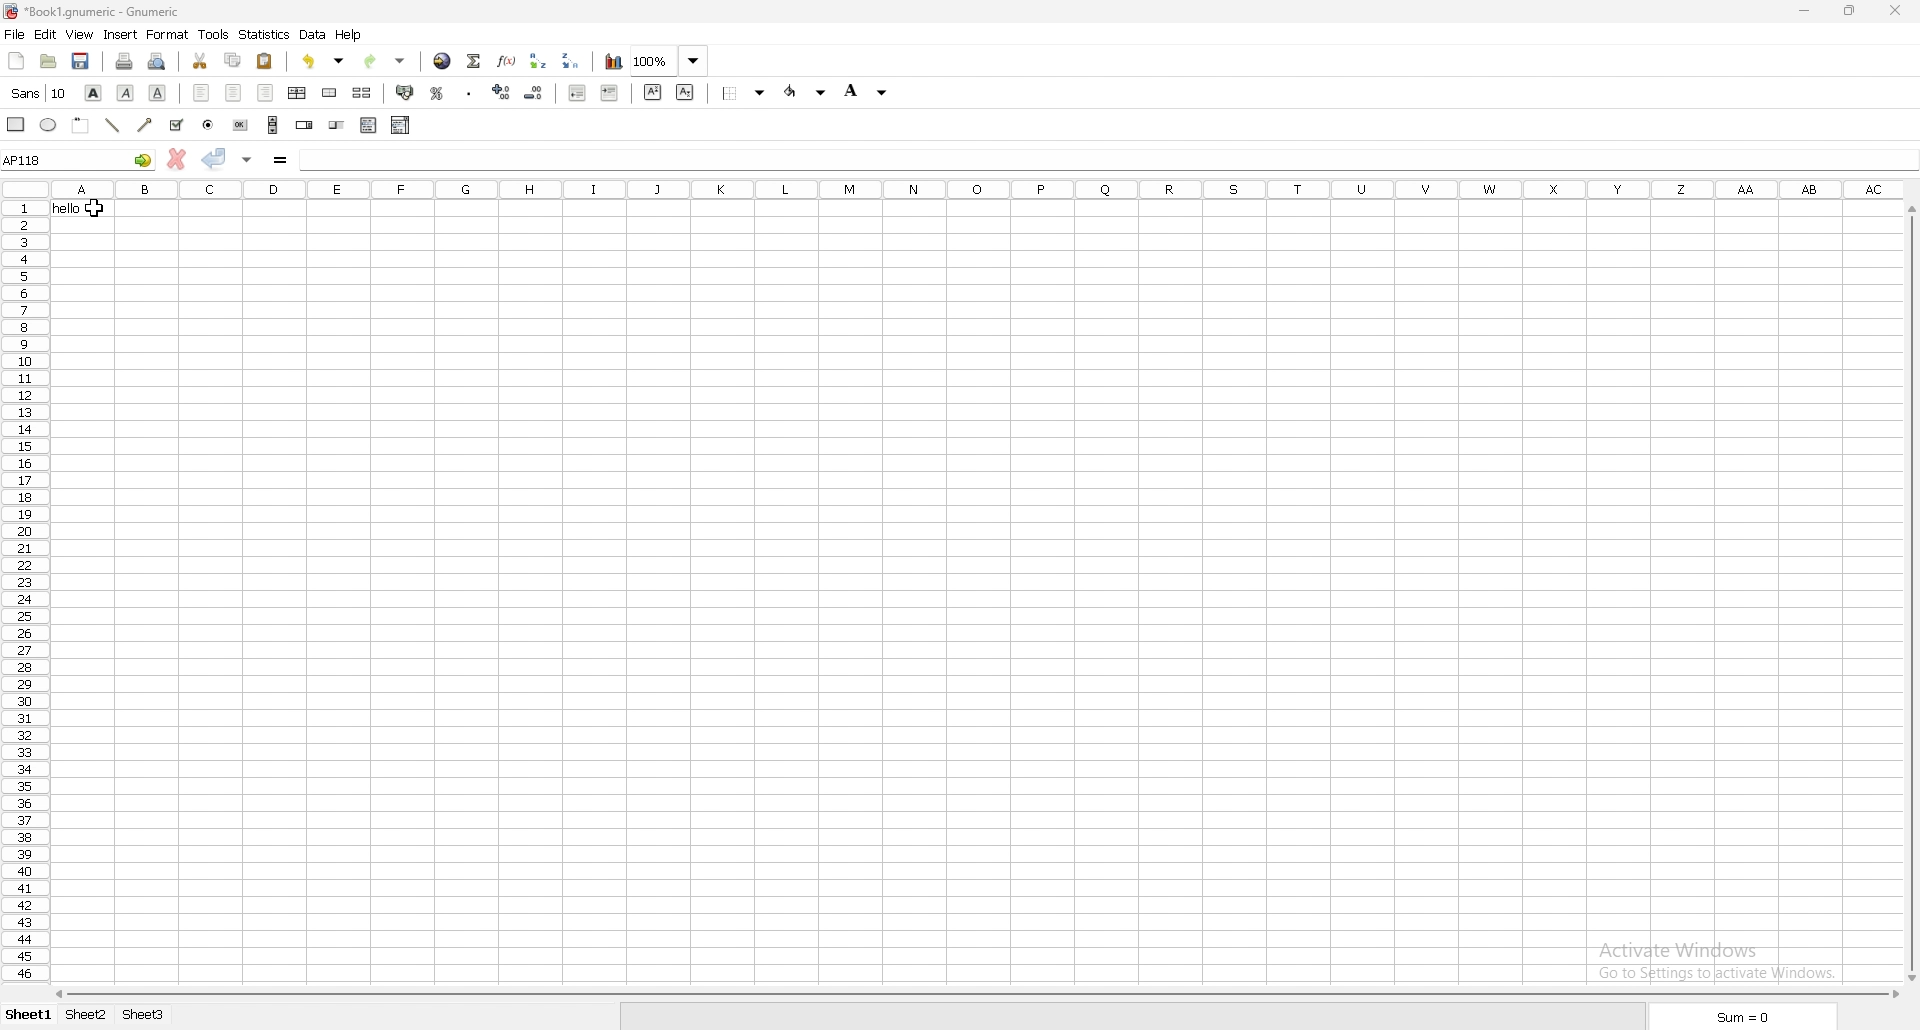 The width and height of the screenshot is (1920, 1030). What do you see at coordinates (49, 124) in the screenshot?
I see `ellipse` at bounding box center [49, 124].